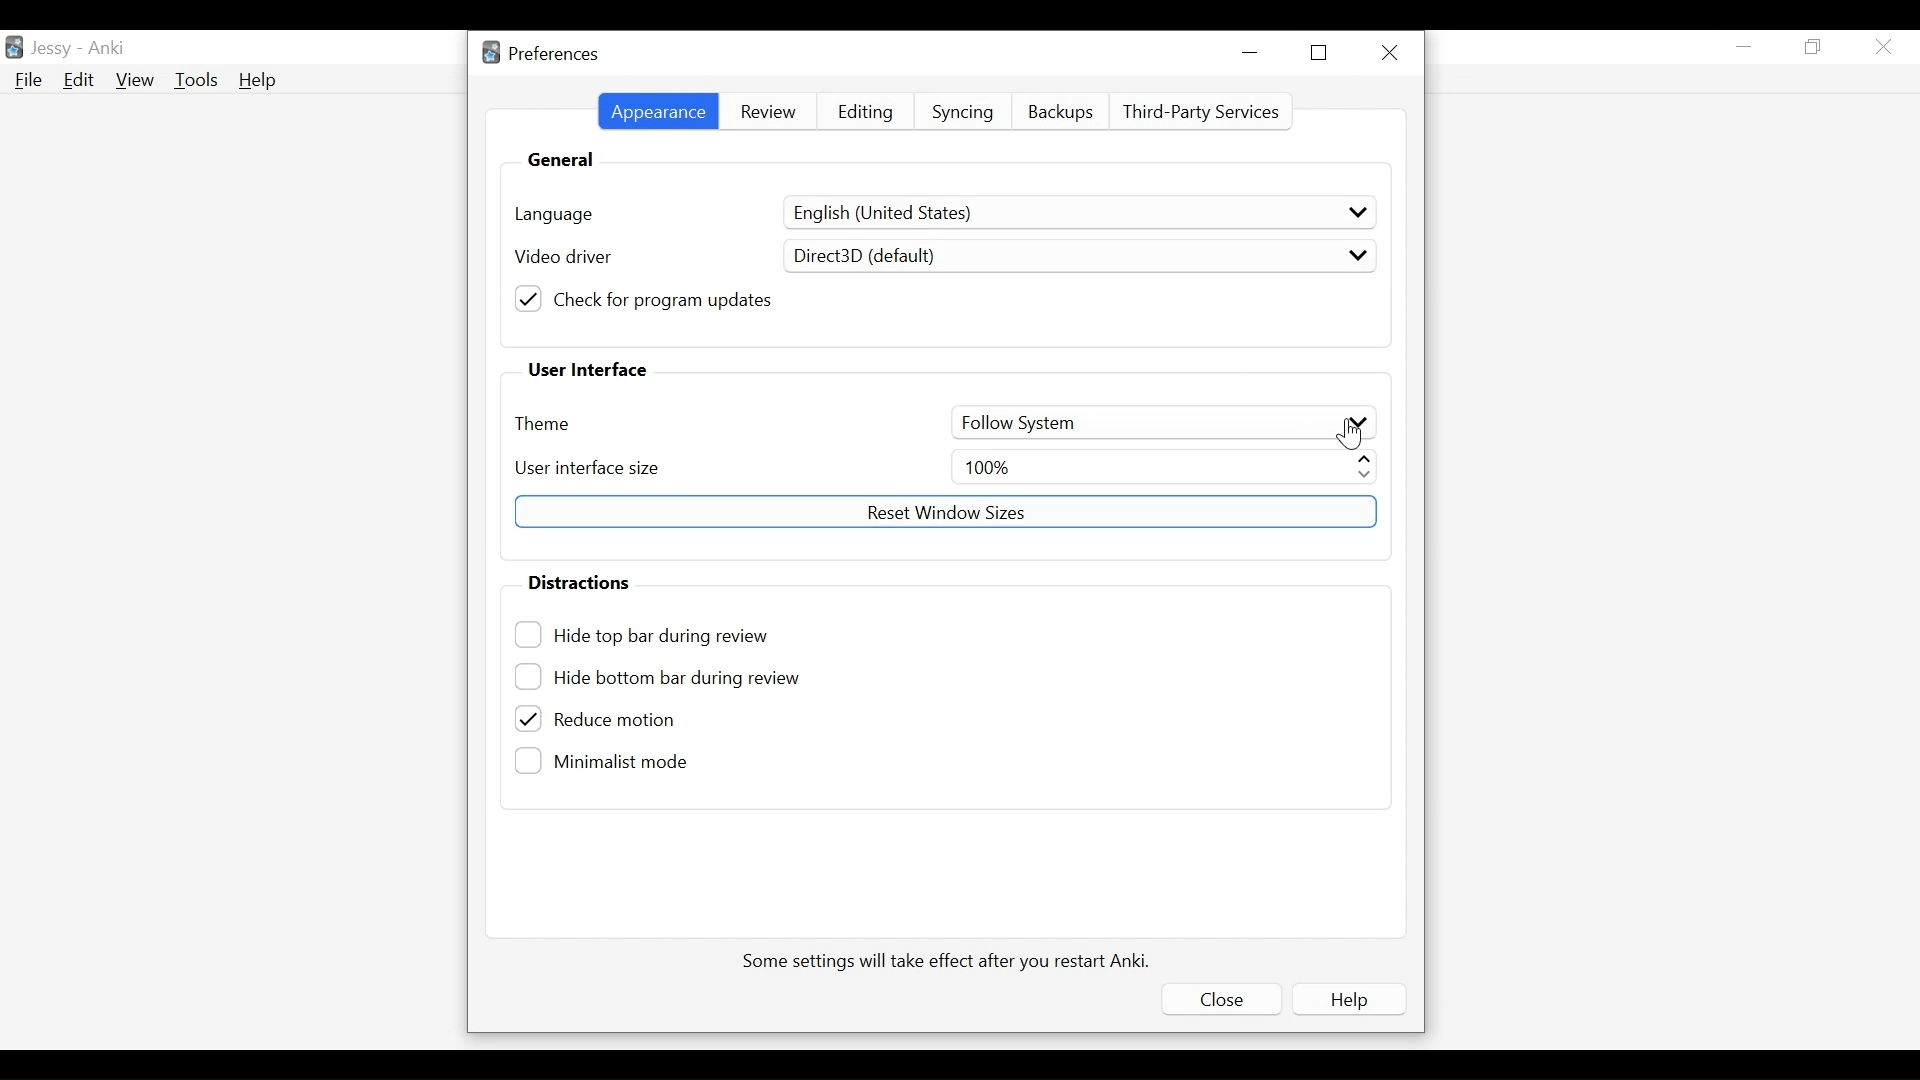 The height and width of the screenshot is (1080, 1920). Describe the element at coordinates (548, 424) in the screenshot. I see `Theme` at that location.